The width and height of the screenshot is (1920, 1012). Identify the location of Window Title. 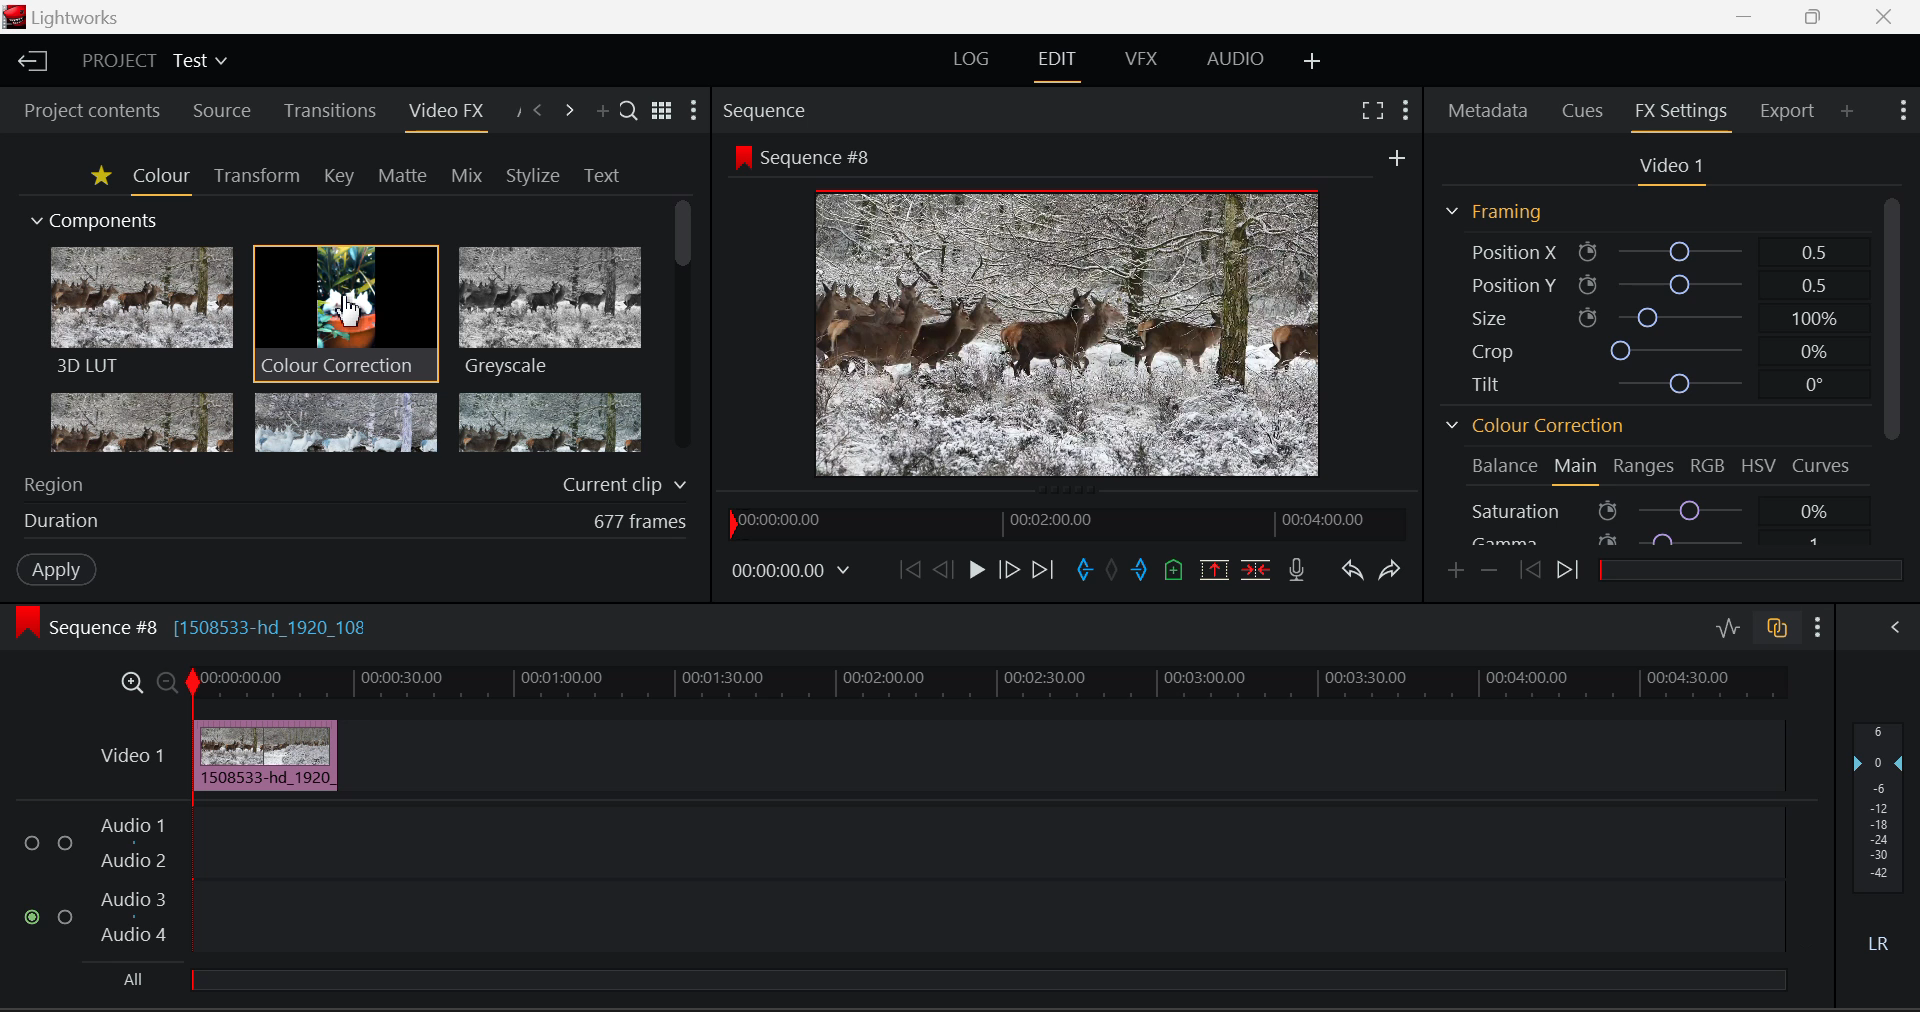
(68, 17).